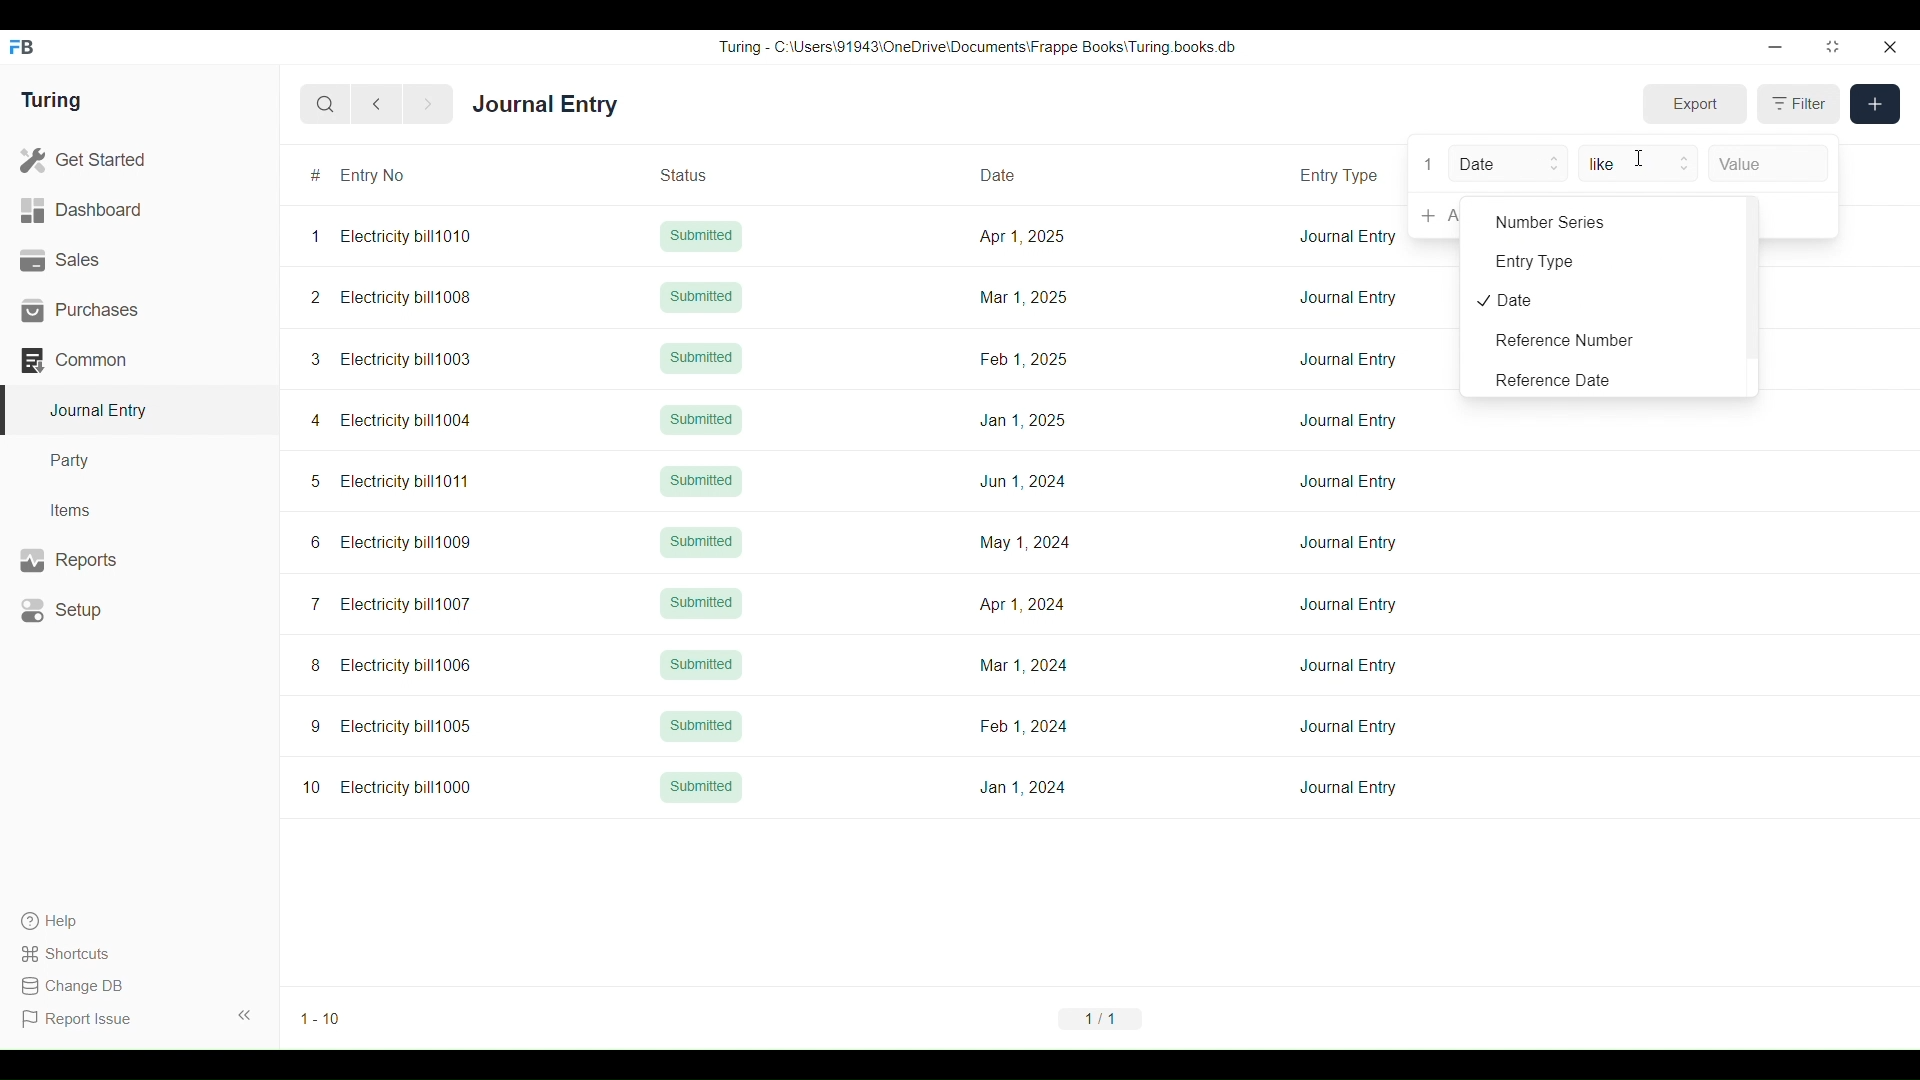 This screenshot has height=1080, width=1920. I want to click on 10 Electricity bill1000, so click(388, 787).